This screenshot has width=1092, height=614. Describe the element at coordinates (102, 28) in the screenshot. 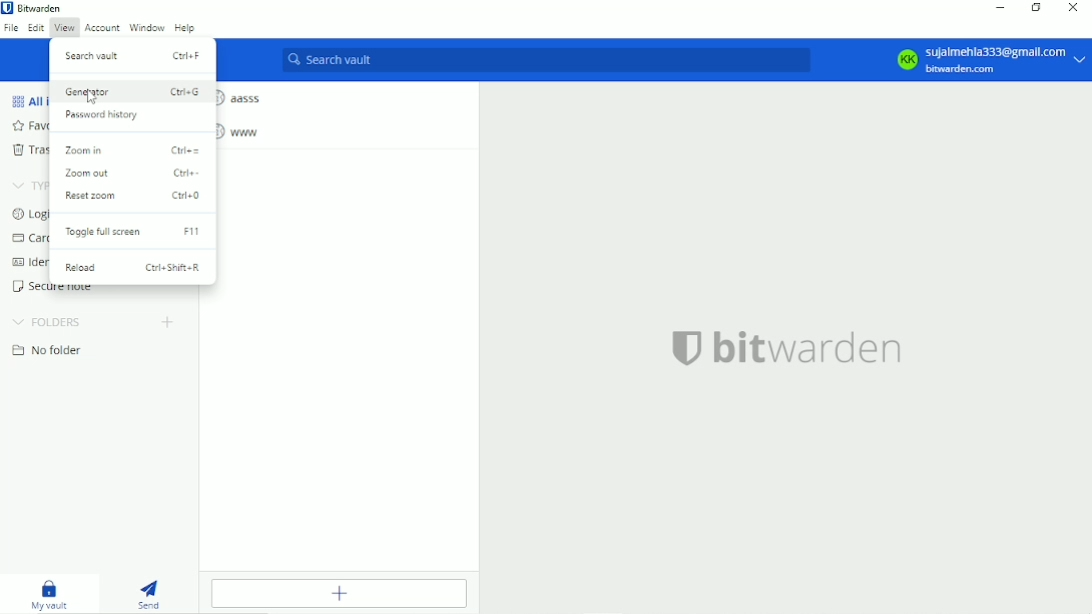

I see `Account` at that location.